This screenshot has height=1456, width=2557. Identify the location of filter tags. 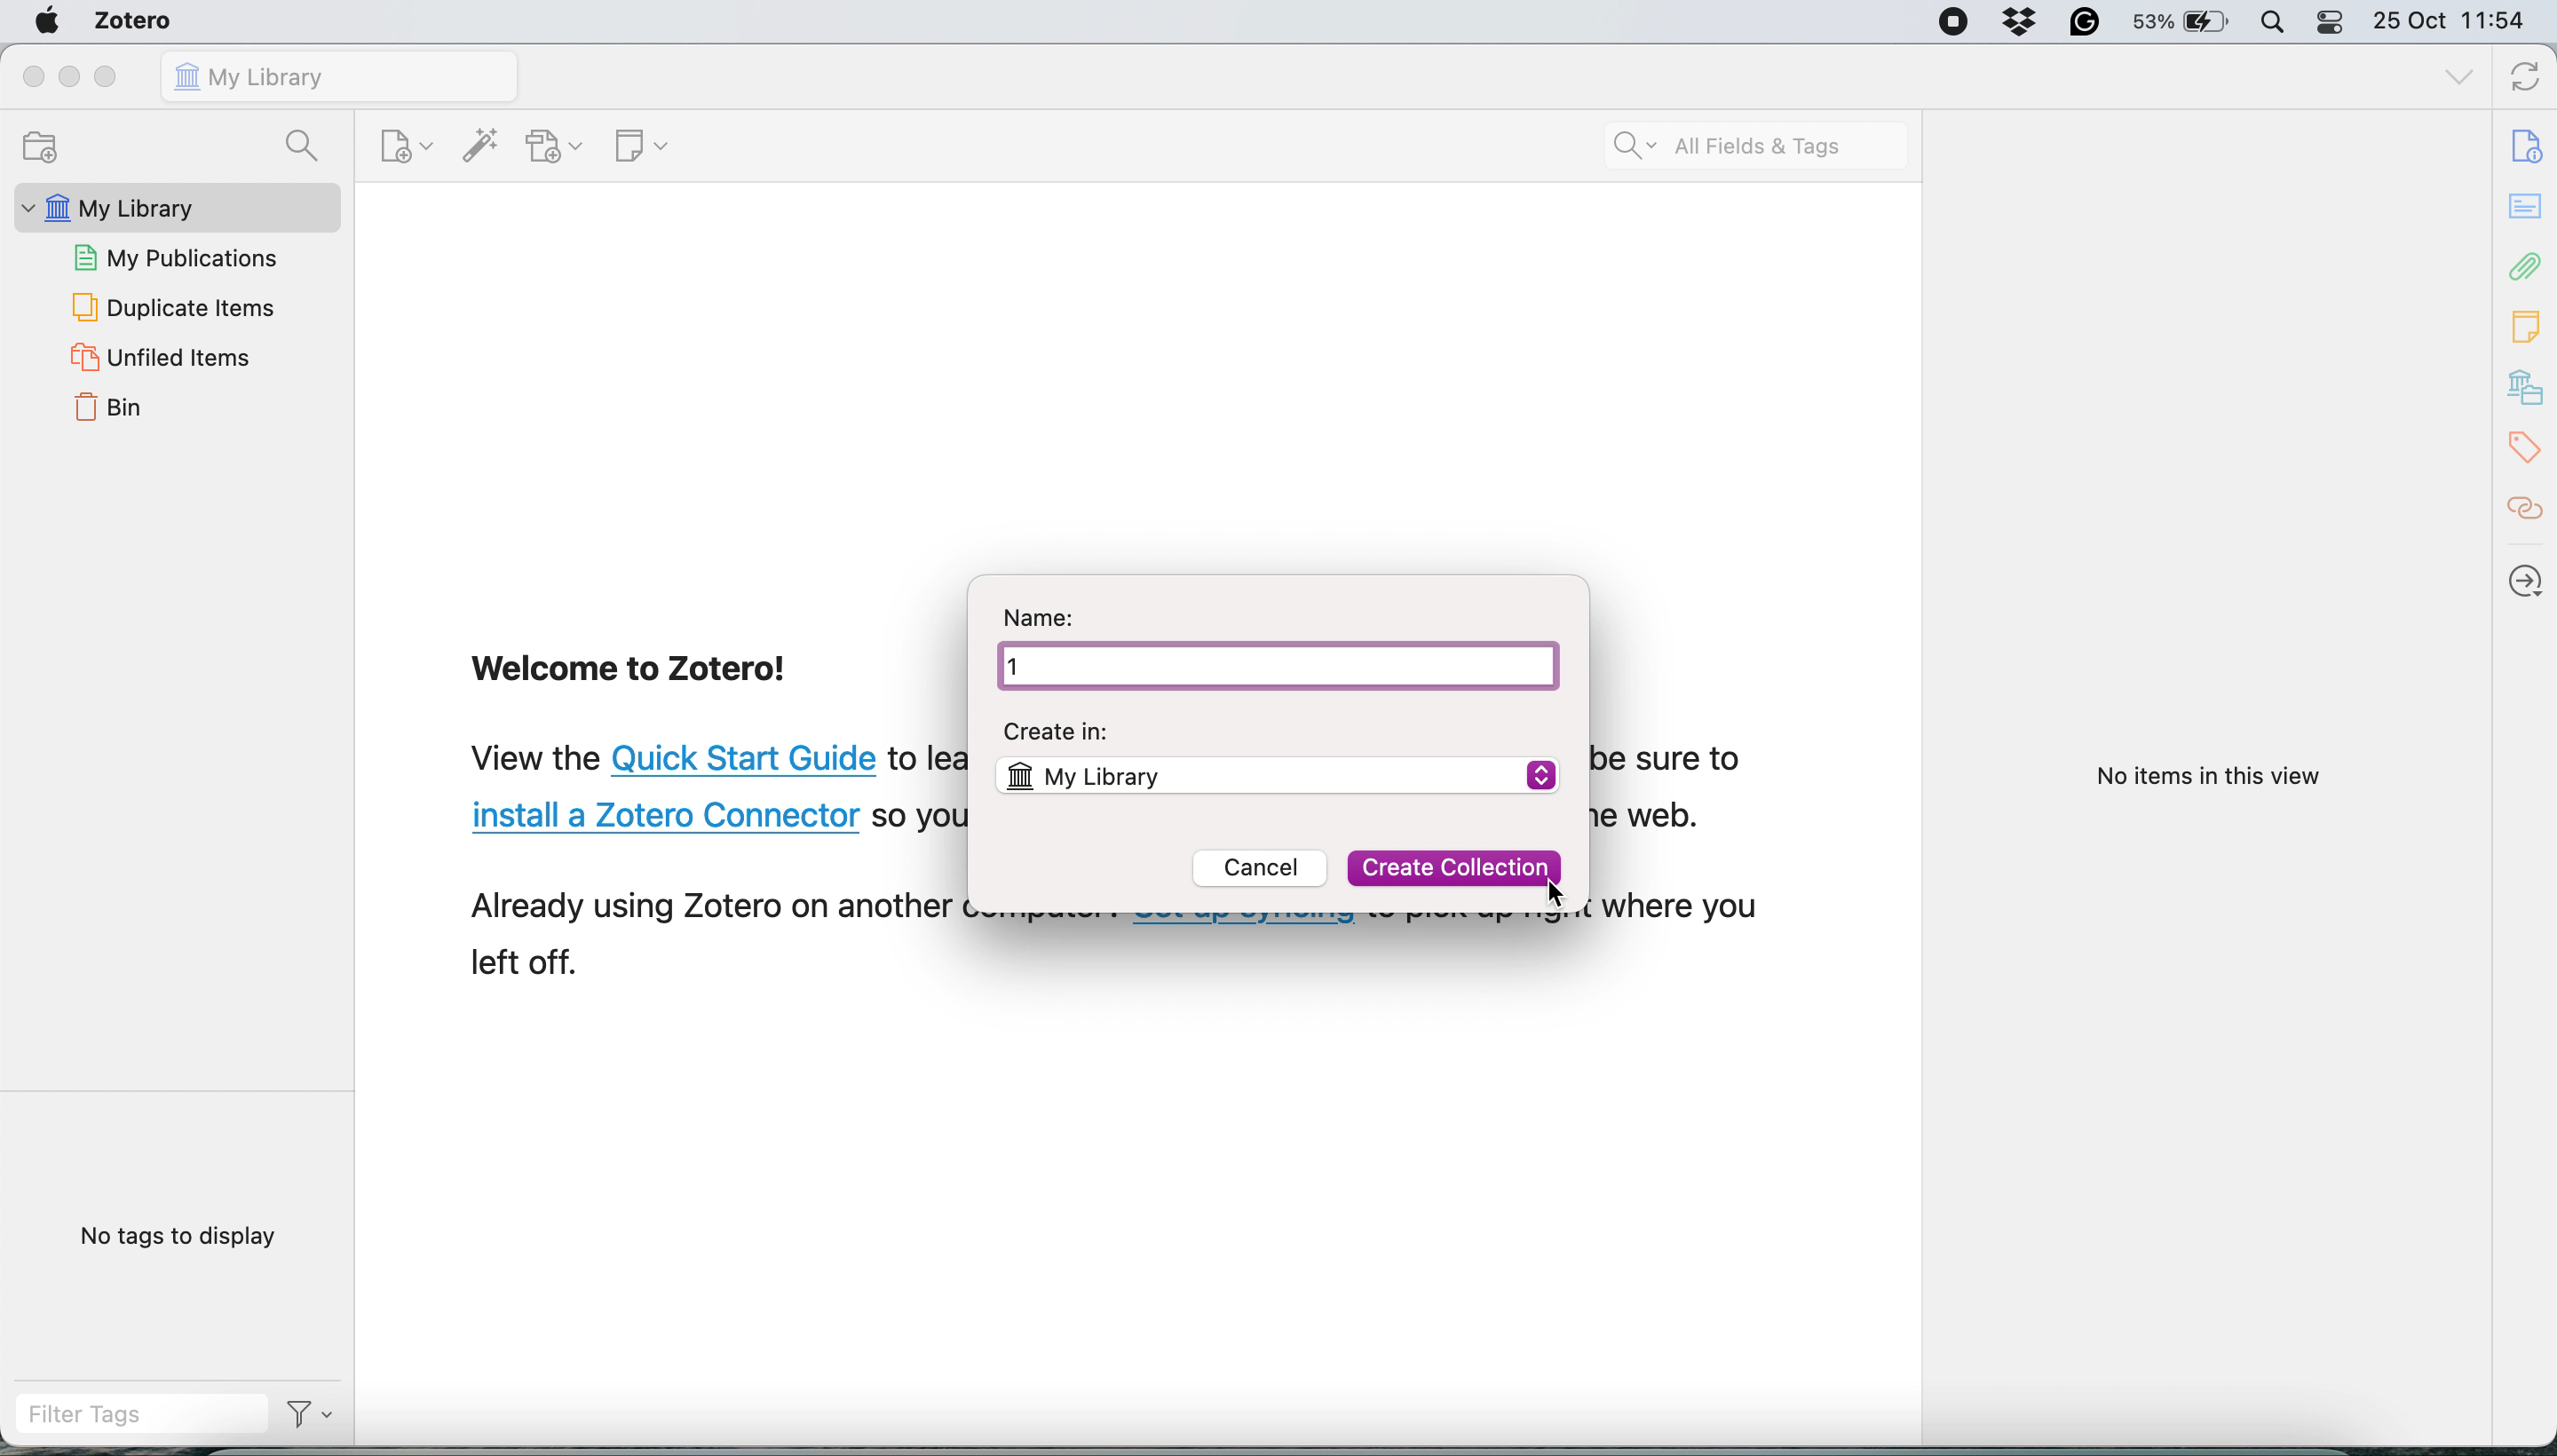
(136, 1420).